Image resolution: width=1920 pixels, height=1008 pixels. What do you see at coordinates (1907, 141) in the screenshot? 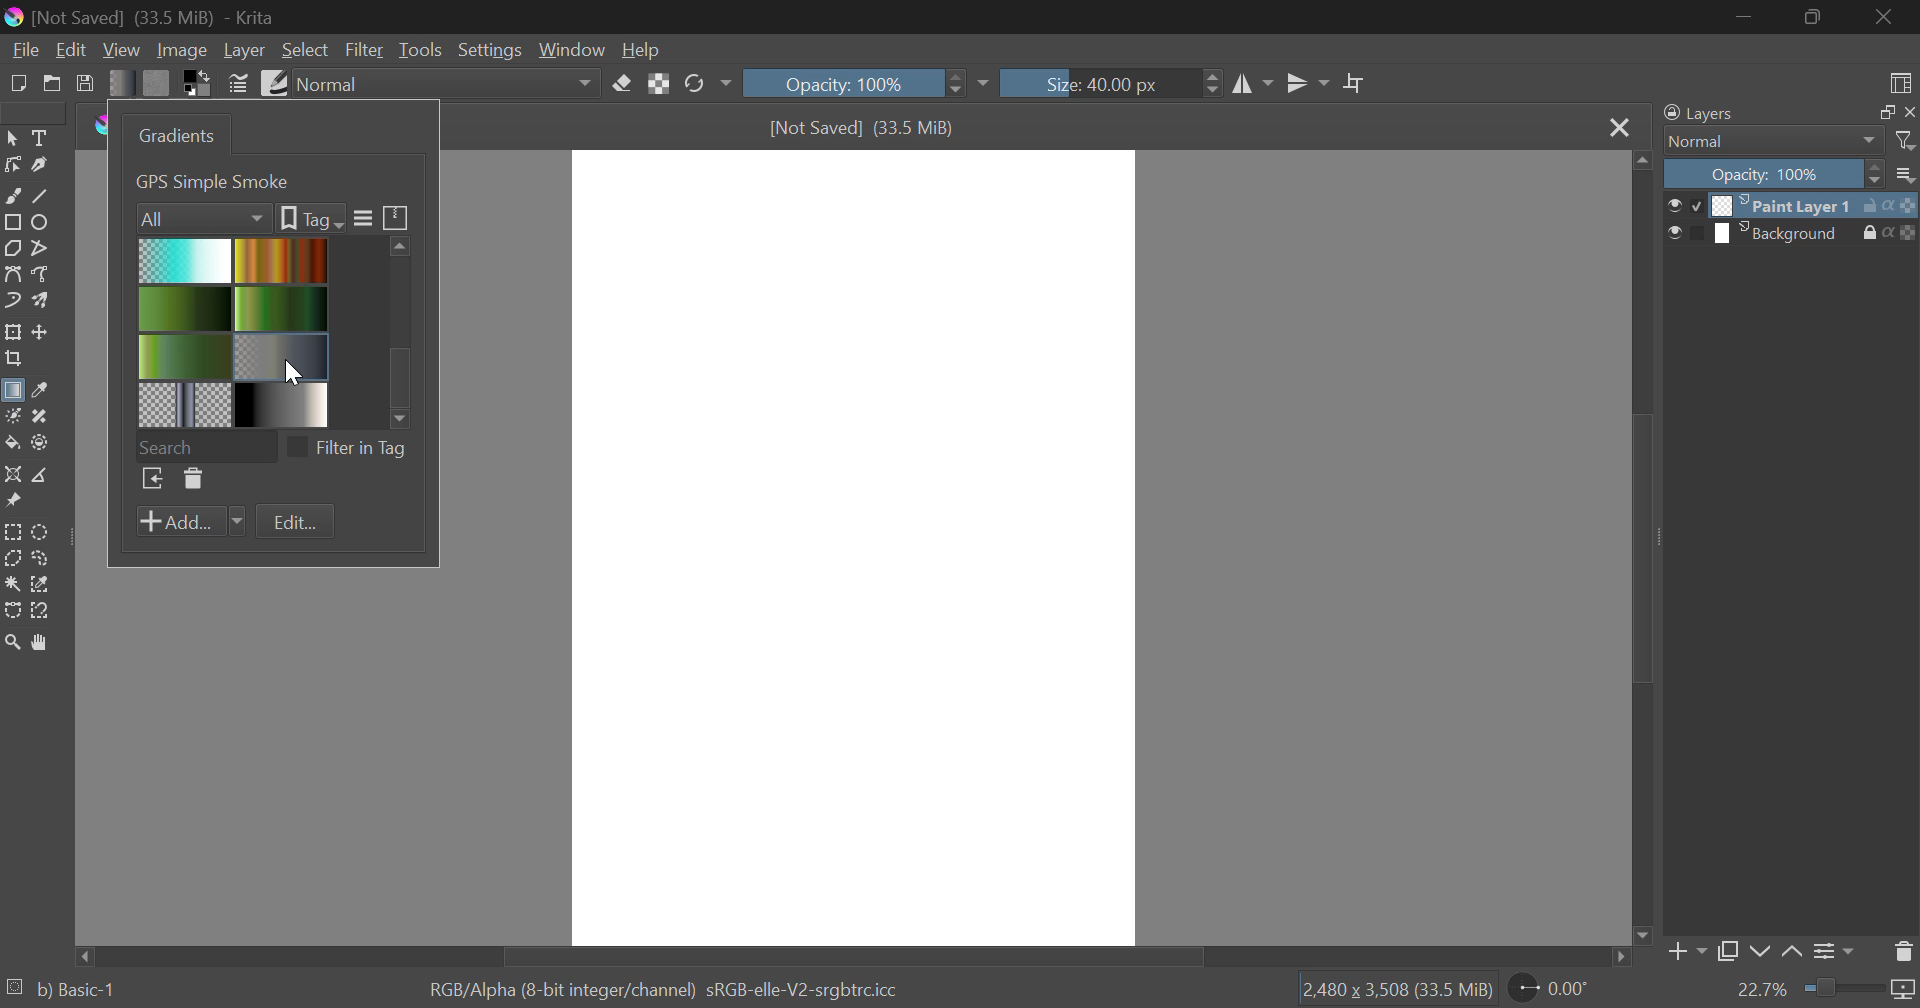
I see `filter` at bounding box center [1907, 141].